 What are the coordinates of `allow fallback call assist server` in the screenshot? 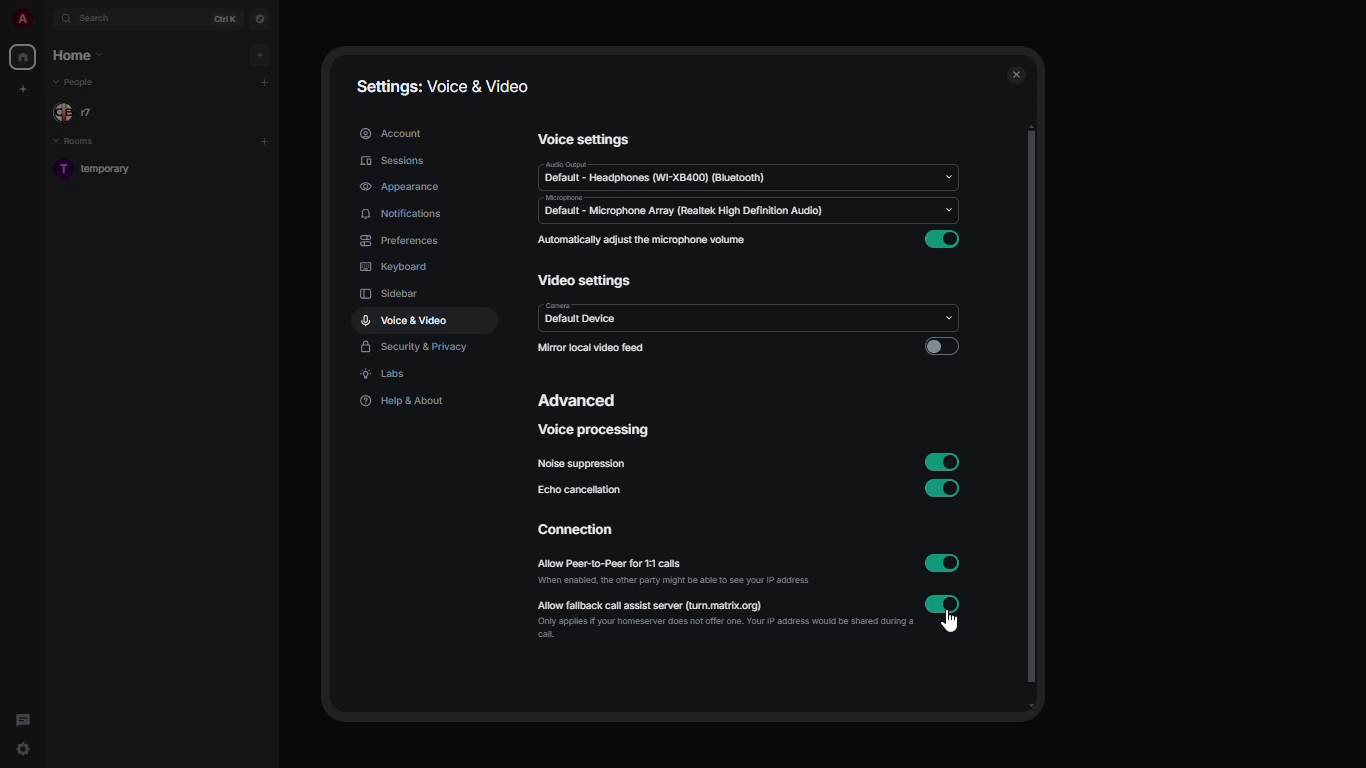 It's located at (720, 619).